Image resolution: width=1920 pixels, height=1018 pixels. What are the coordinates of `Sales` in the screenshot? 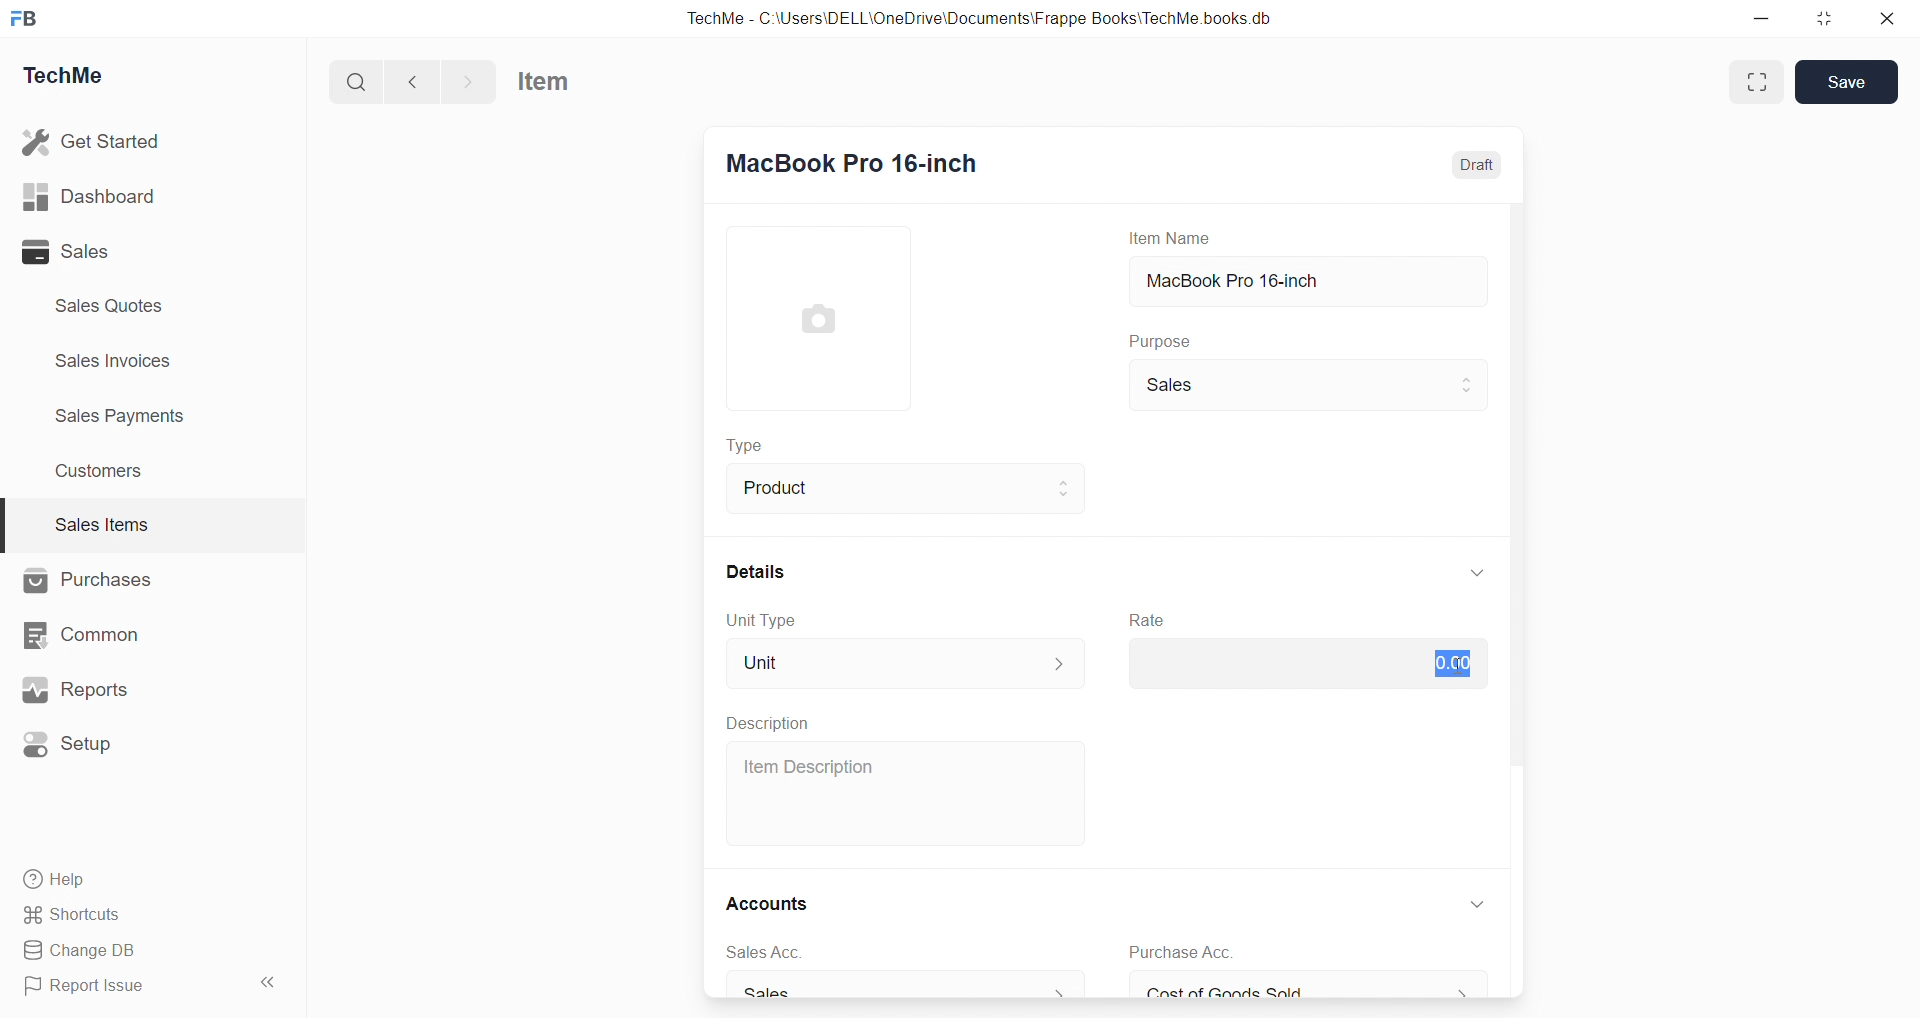 It's located at (1306, 386).